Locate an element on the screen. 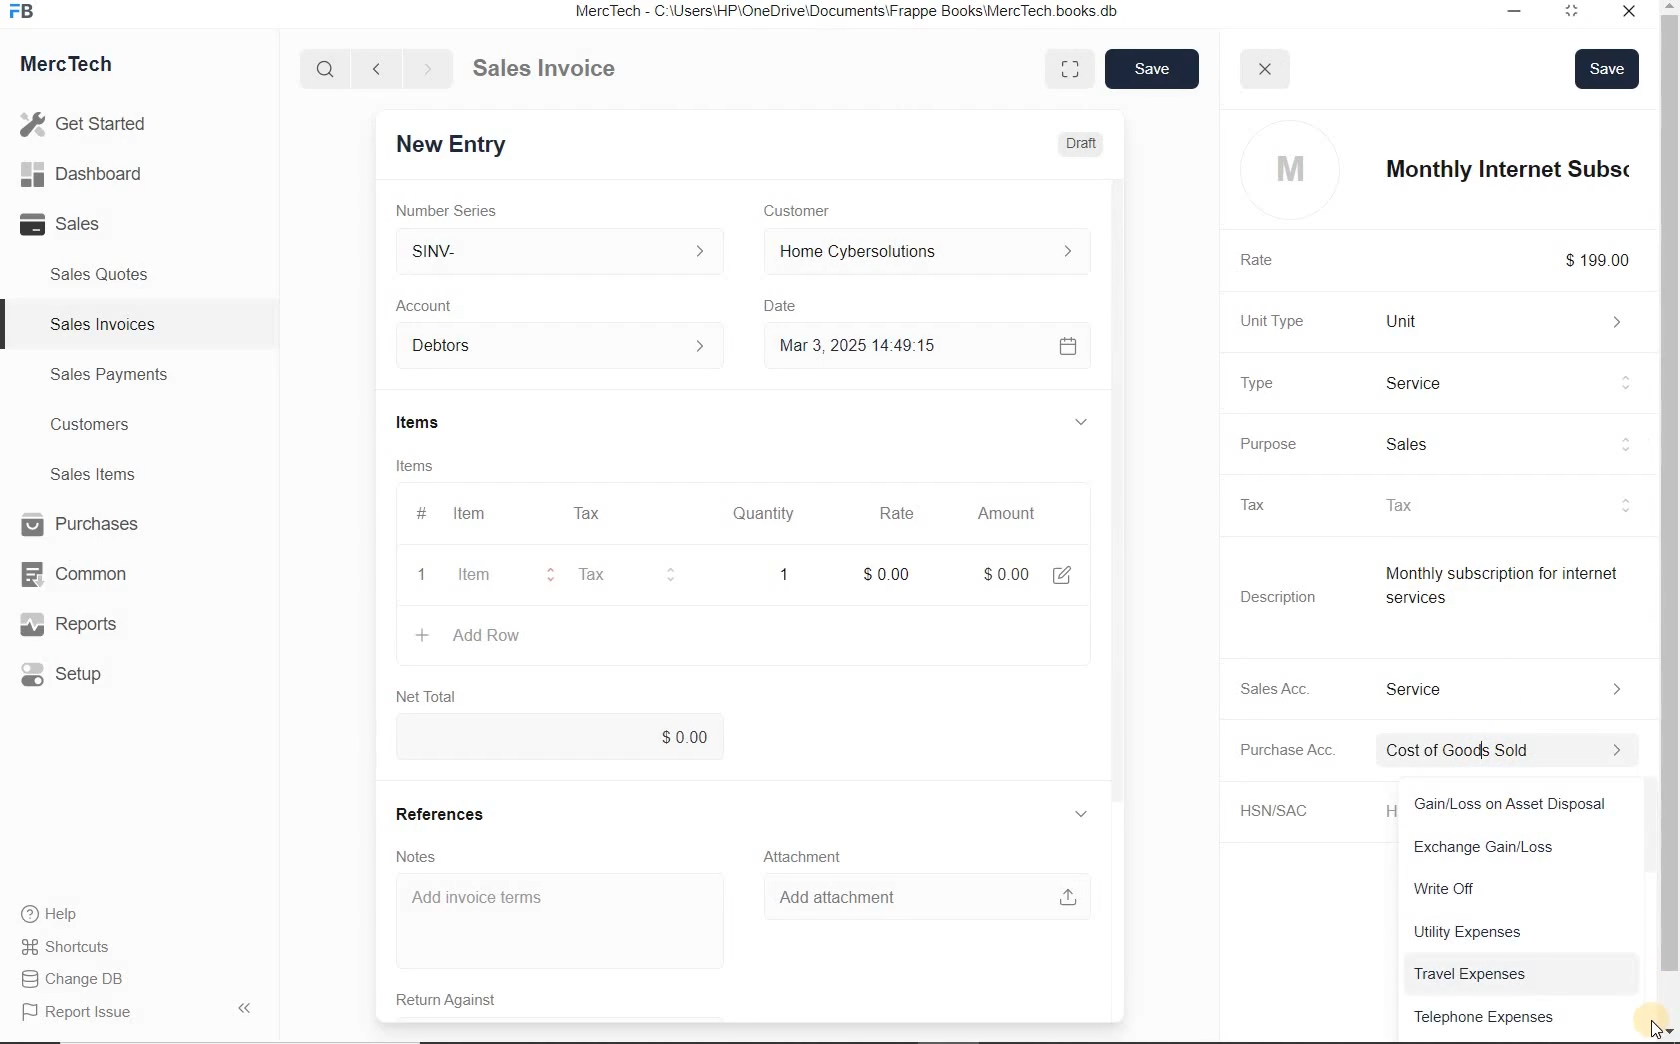  edit is located at coordinates (1070, 573).